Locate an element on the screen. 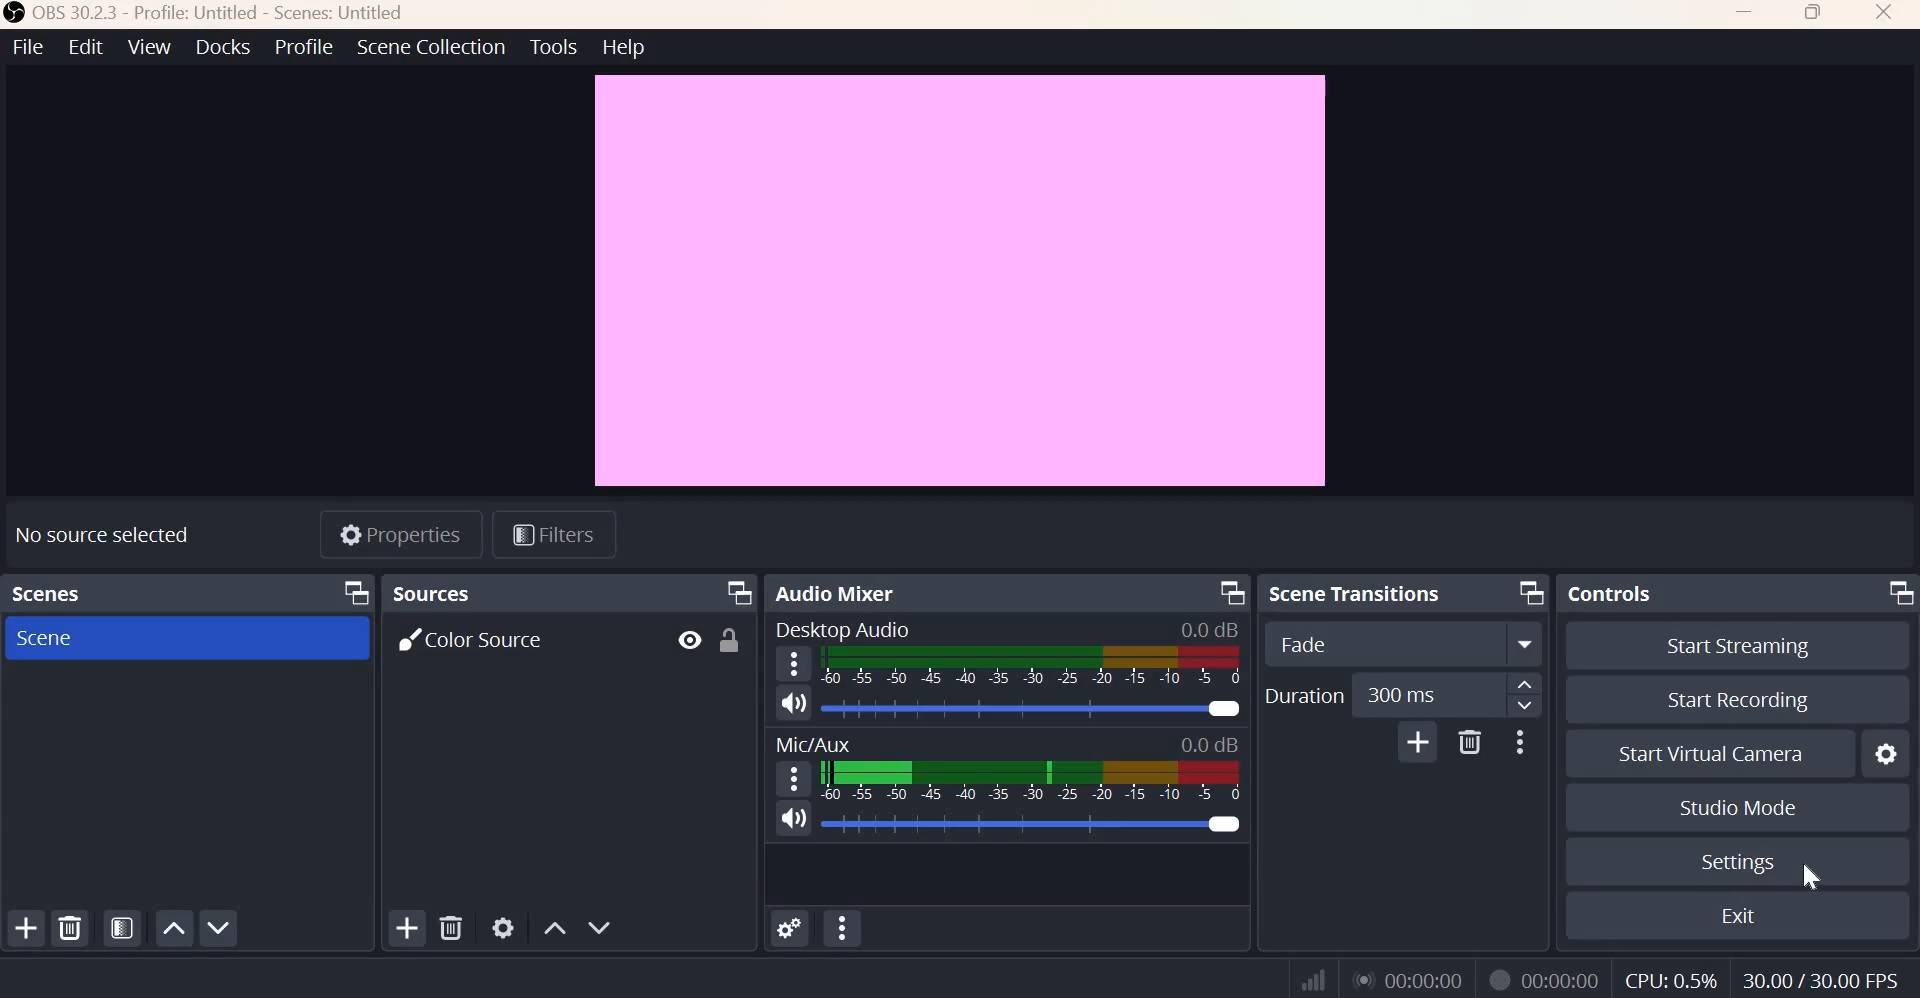 This screenshot has height=998, width=1920. remove selected scene  is located at coordinates (71, 929).